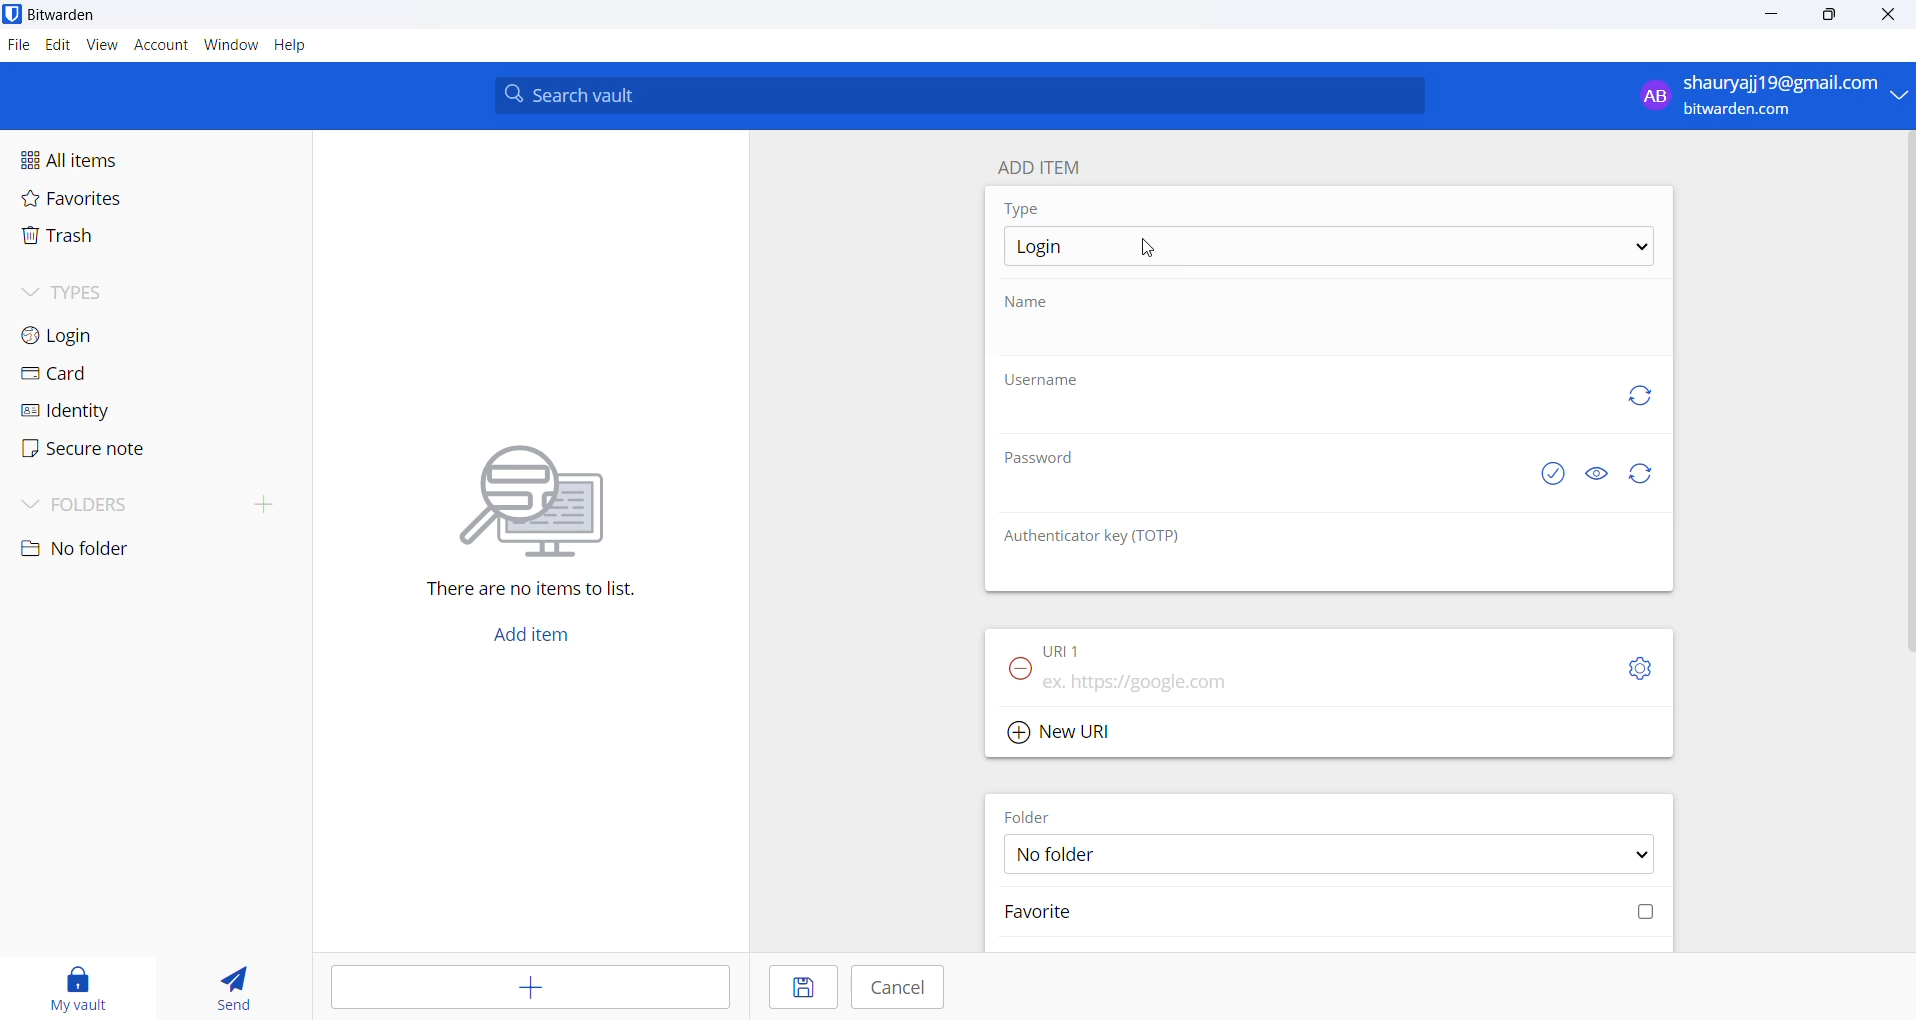  Describe the element at coordinates (1593, 474) in the screenshot. I see `hide` at that location.